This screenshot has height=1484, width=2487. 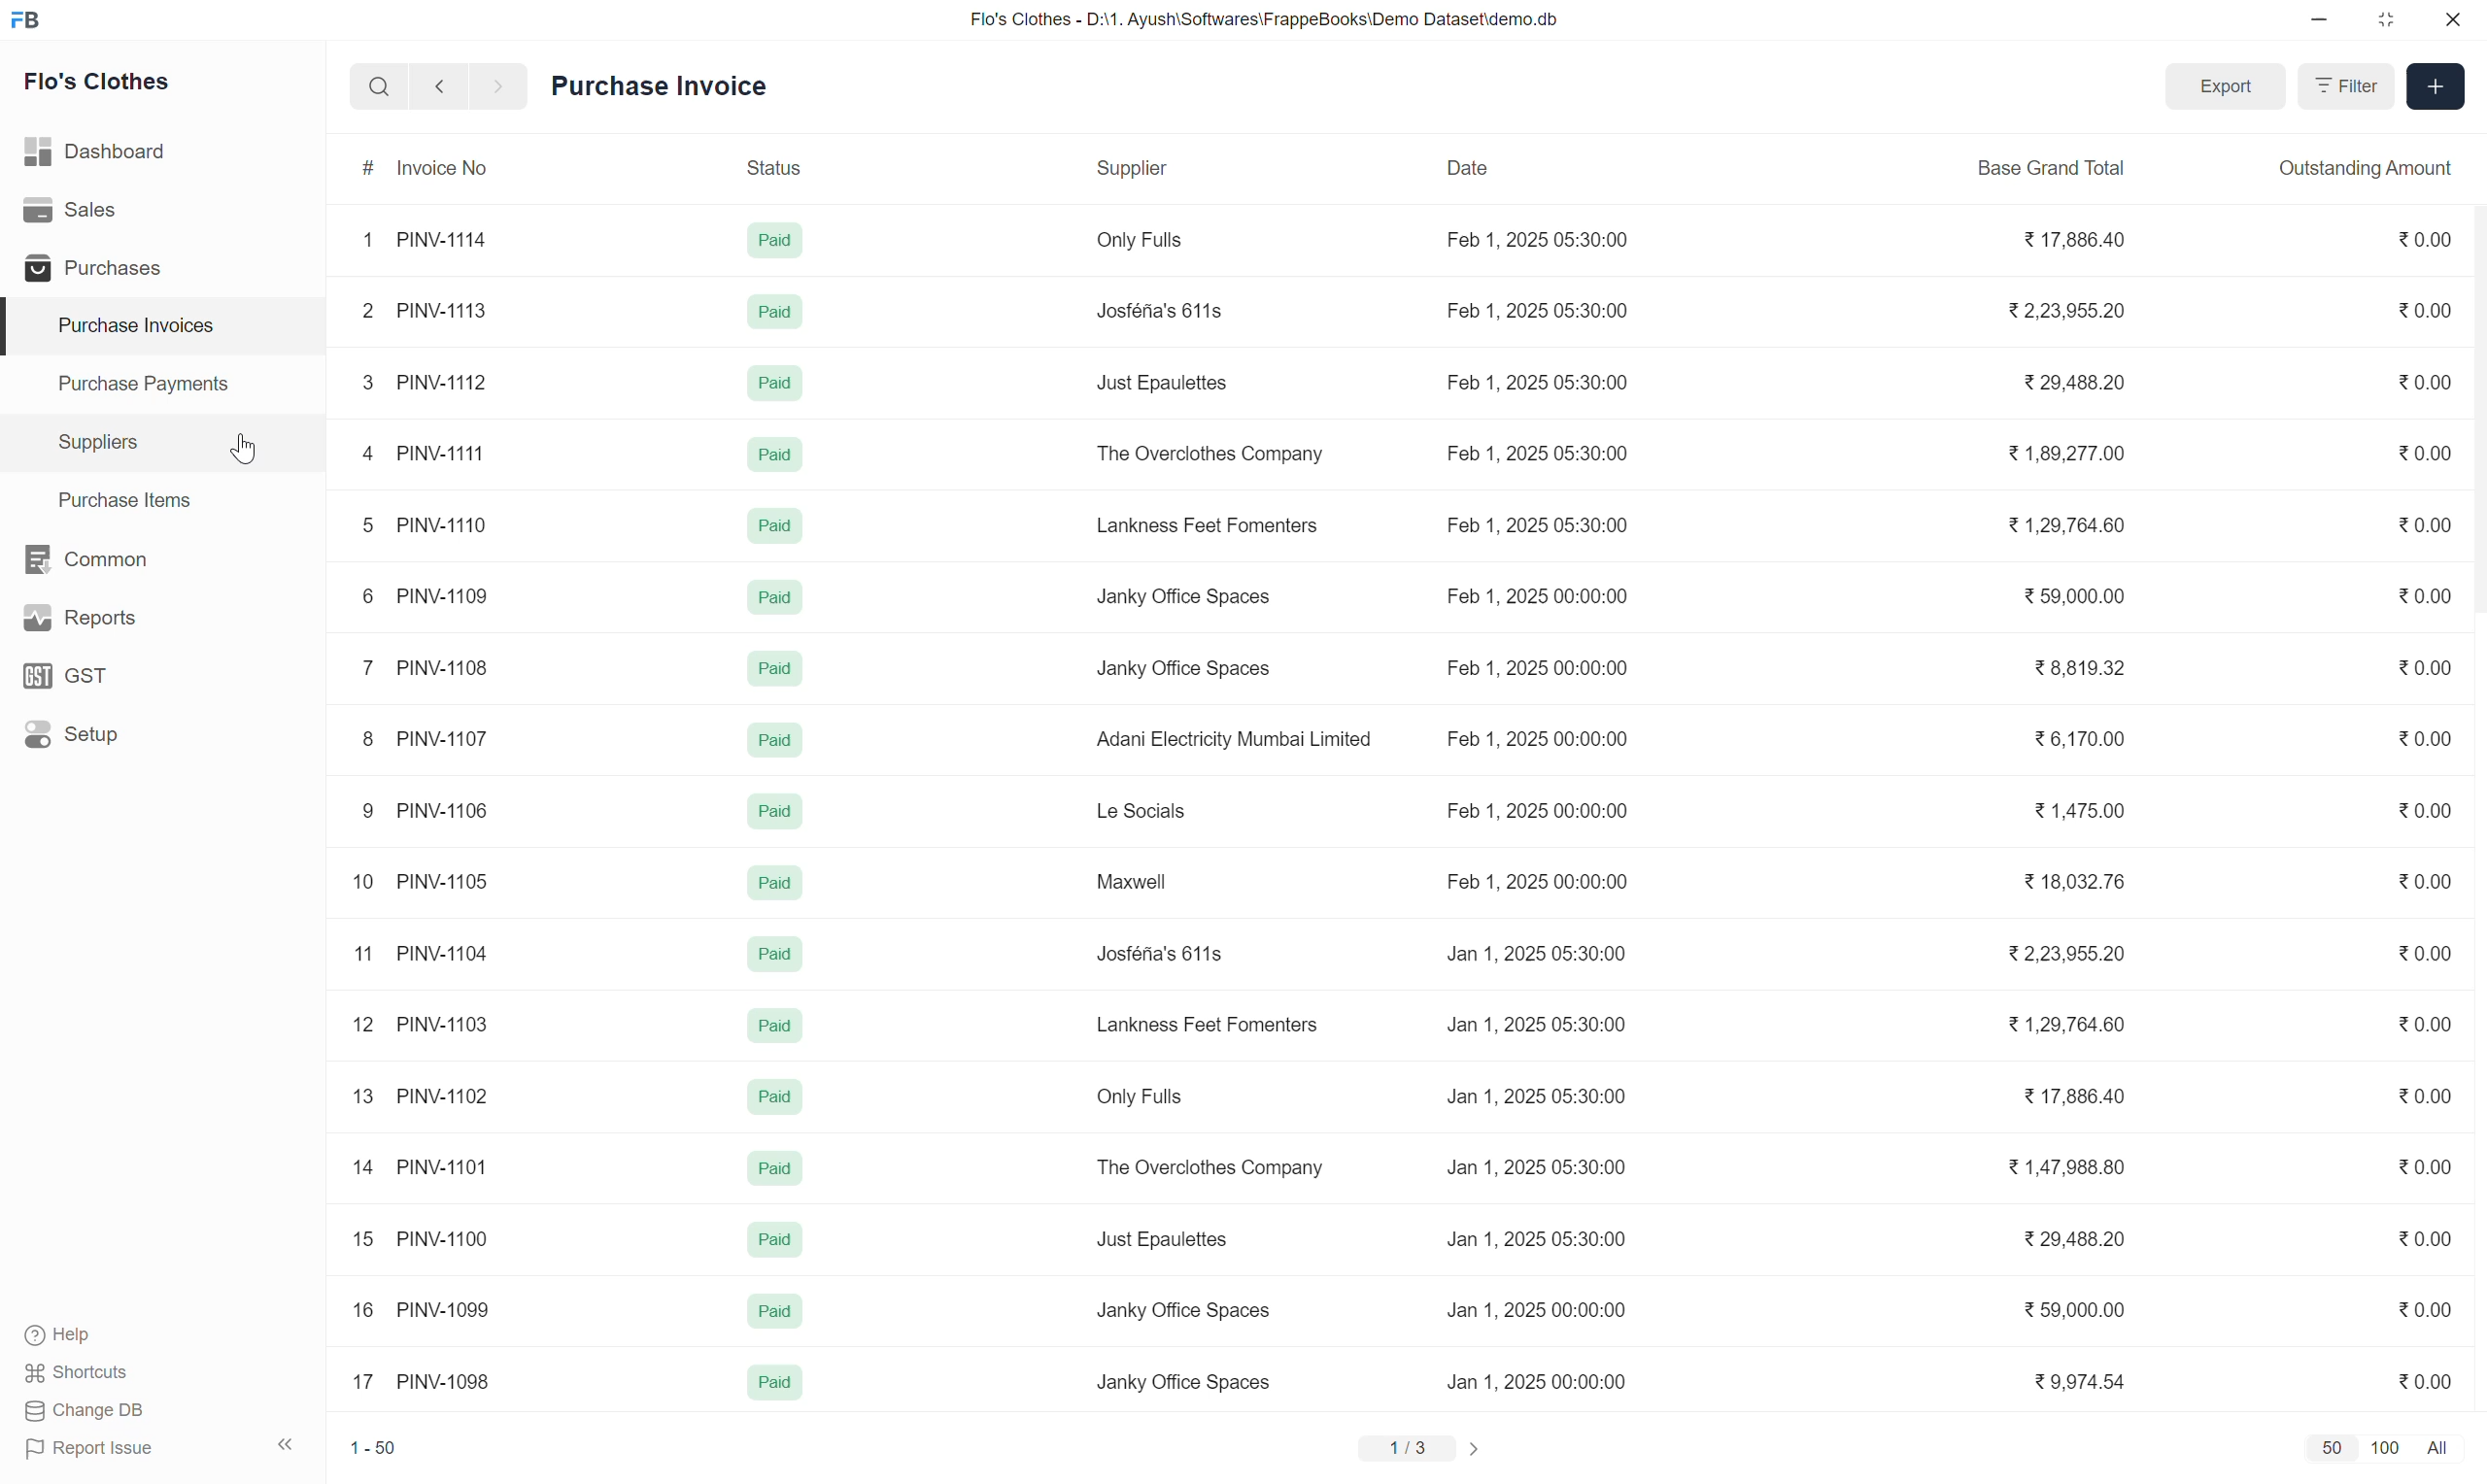 I want to click on 17,886.40, so click(x=2077, y=1097).